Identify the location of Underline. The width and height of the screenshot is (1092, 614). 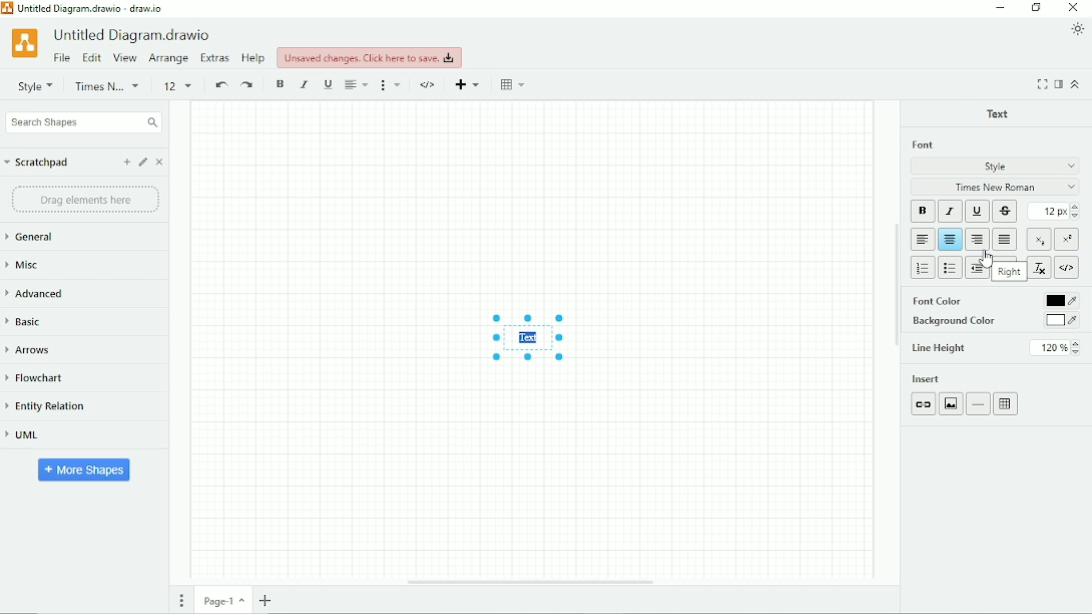
(328, 84).